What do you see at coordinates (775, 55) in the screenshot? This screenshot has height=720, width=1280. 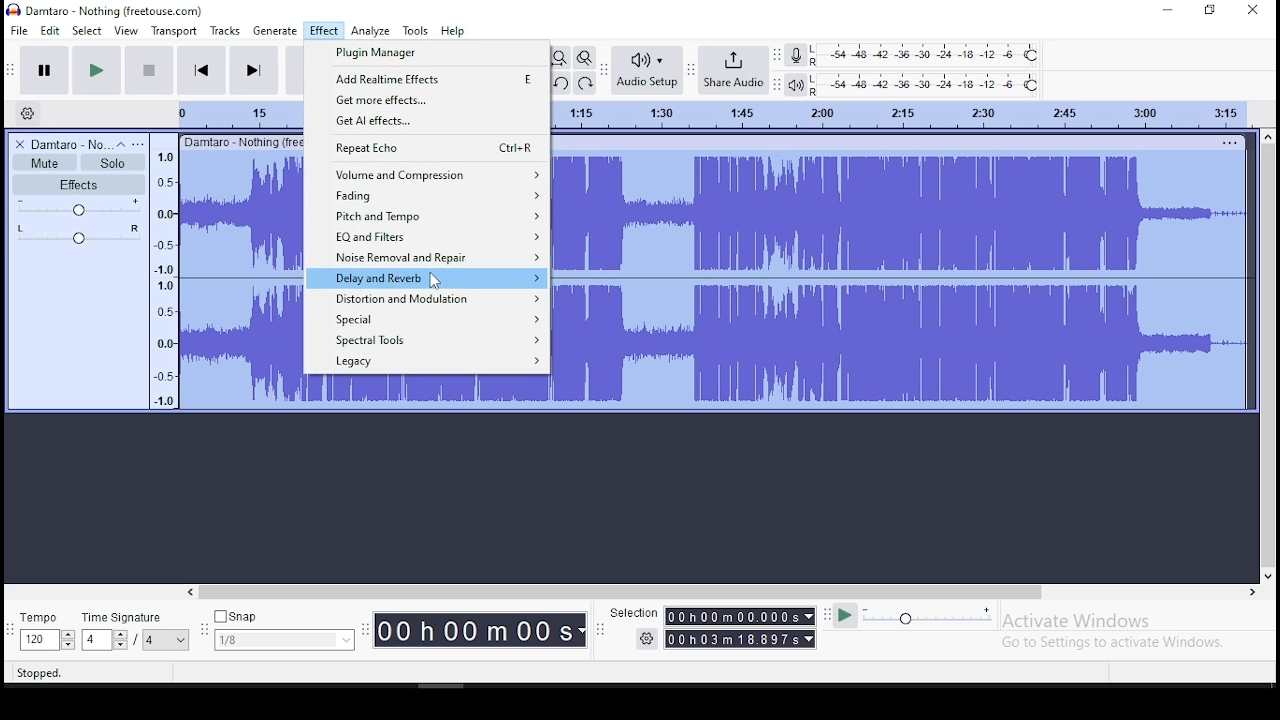 I see `` at bounding box center [775, 55].